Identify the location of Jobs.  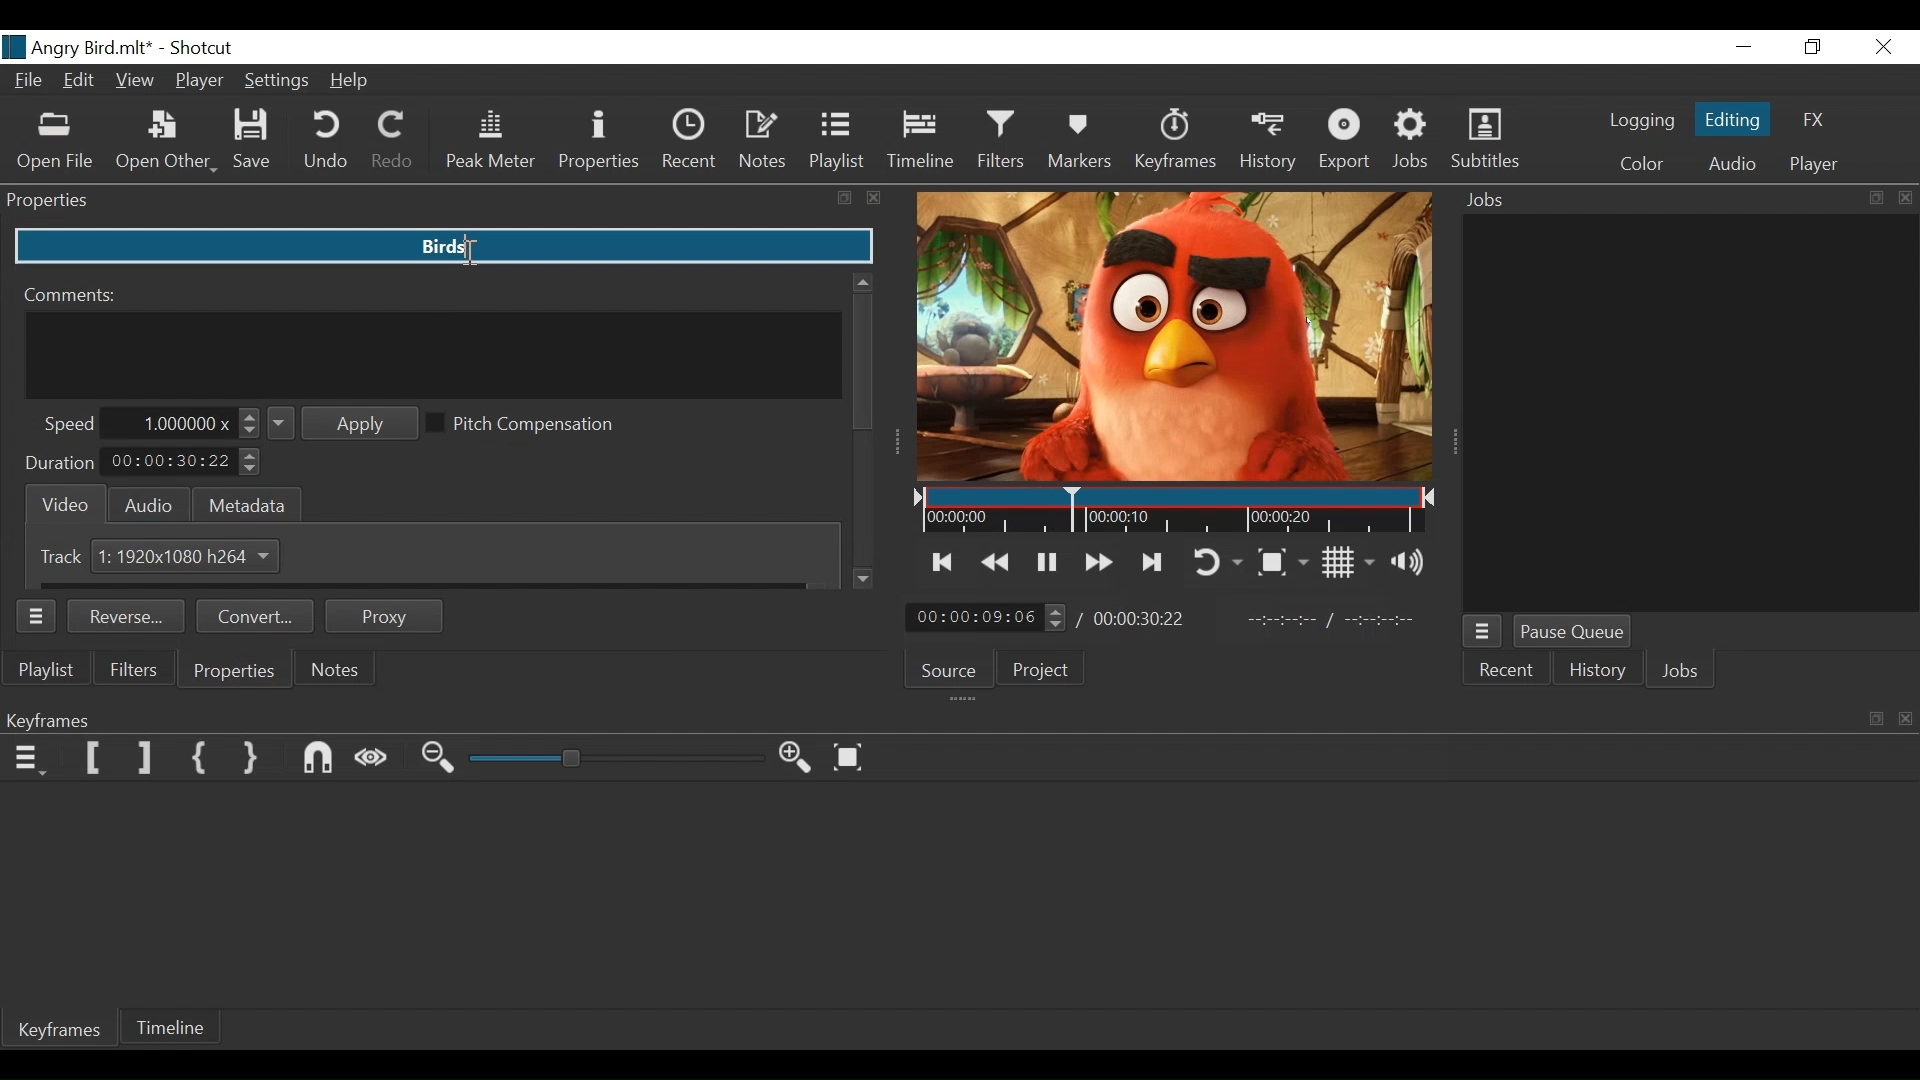
(1682, 670).